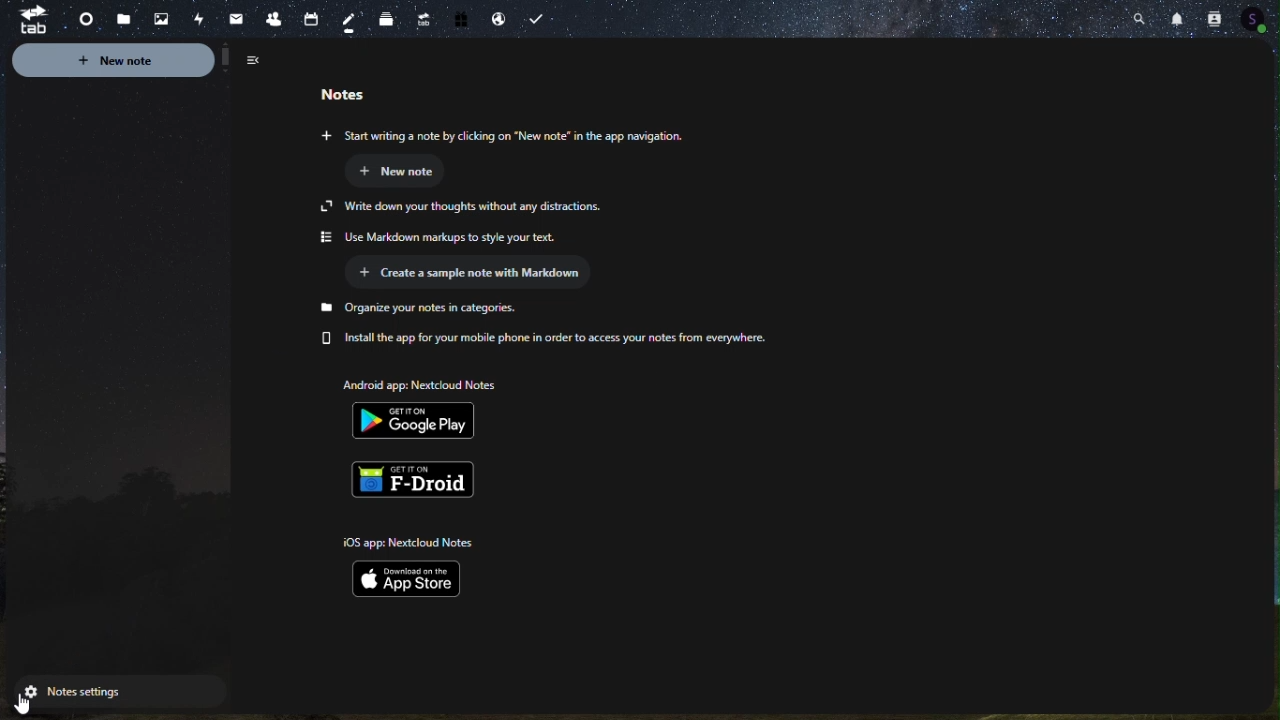  What do you see at coordinates (461, 18) in the screenshot?
I see `free trial` at bounding box center [461, 18].